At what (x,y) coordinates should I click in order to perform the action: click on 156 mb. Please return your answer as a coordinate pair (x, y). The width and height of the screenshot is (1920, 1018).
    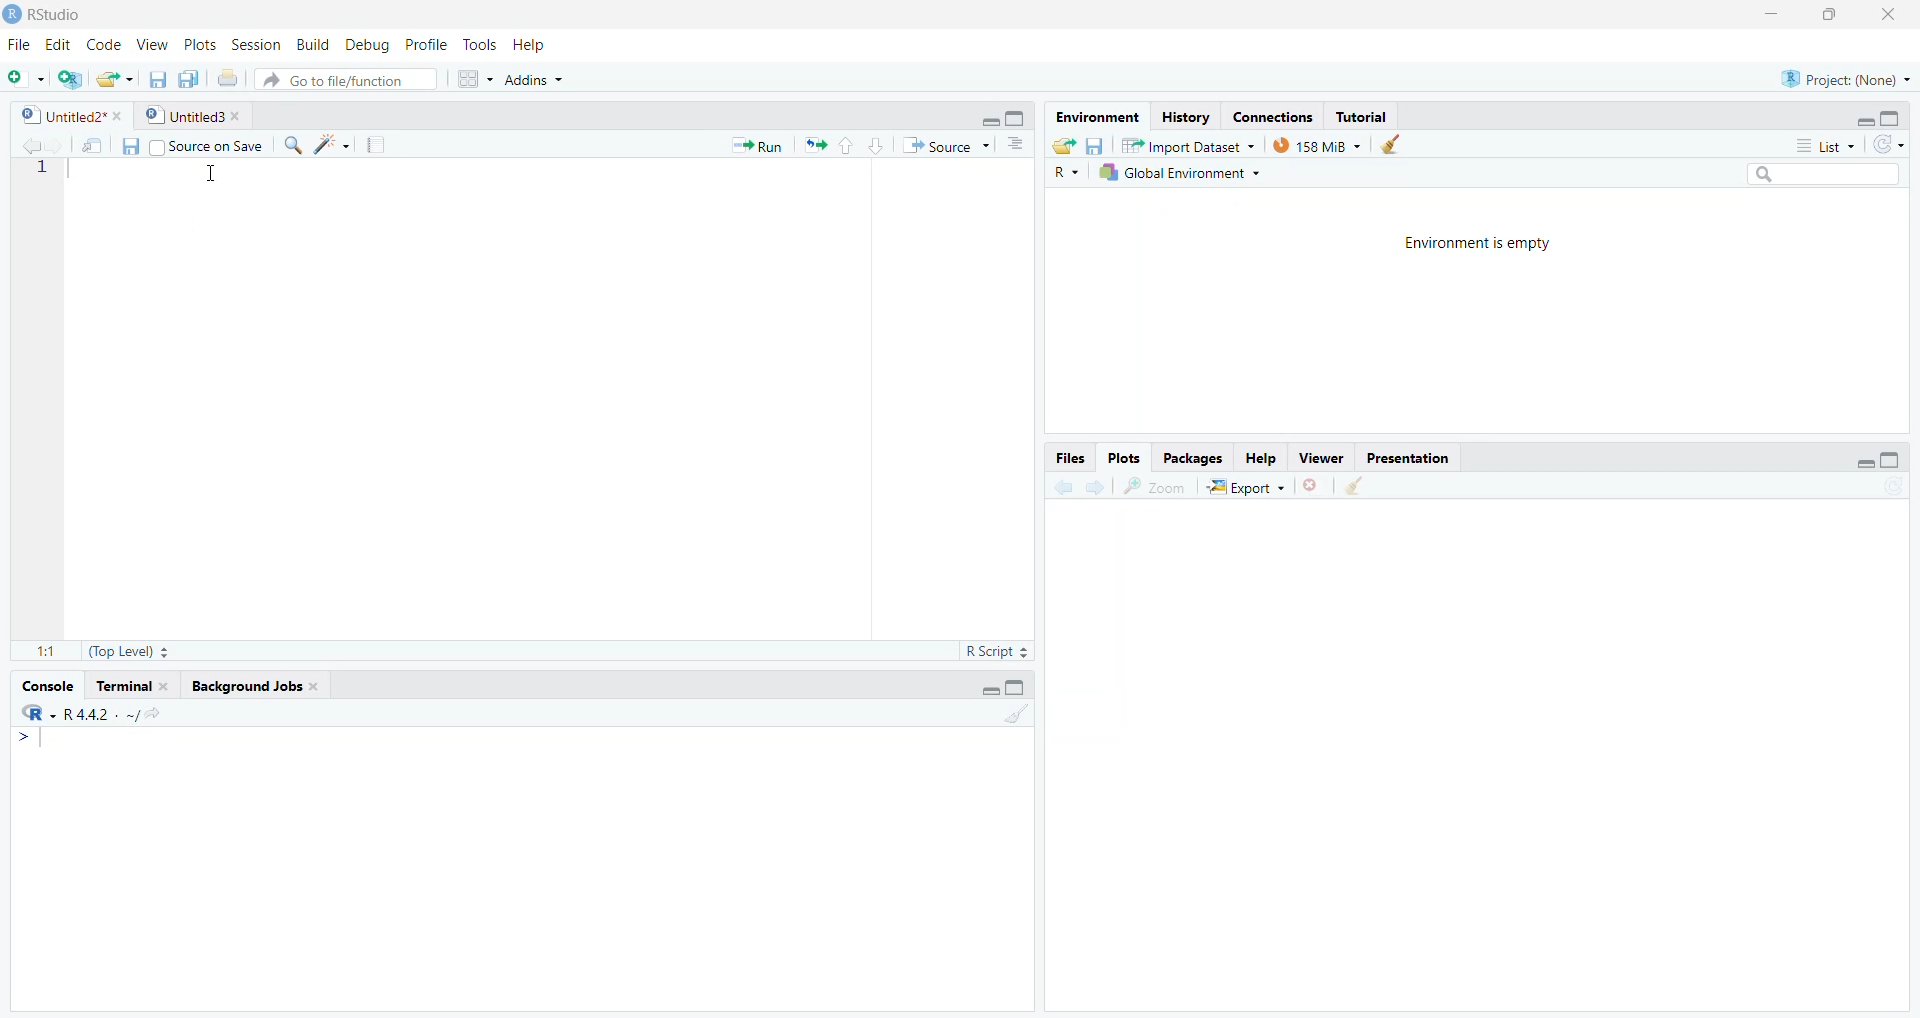
    Looking at the image, I should click on (1318, 145).